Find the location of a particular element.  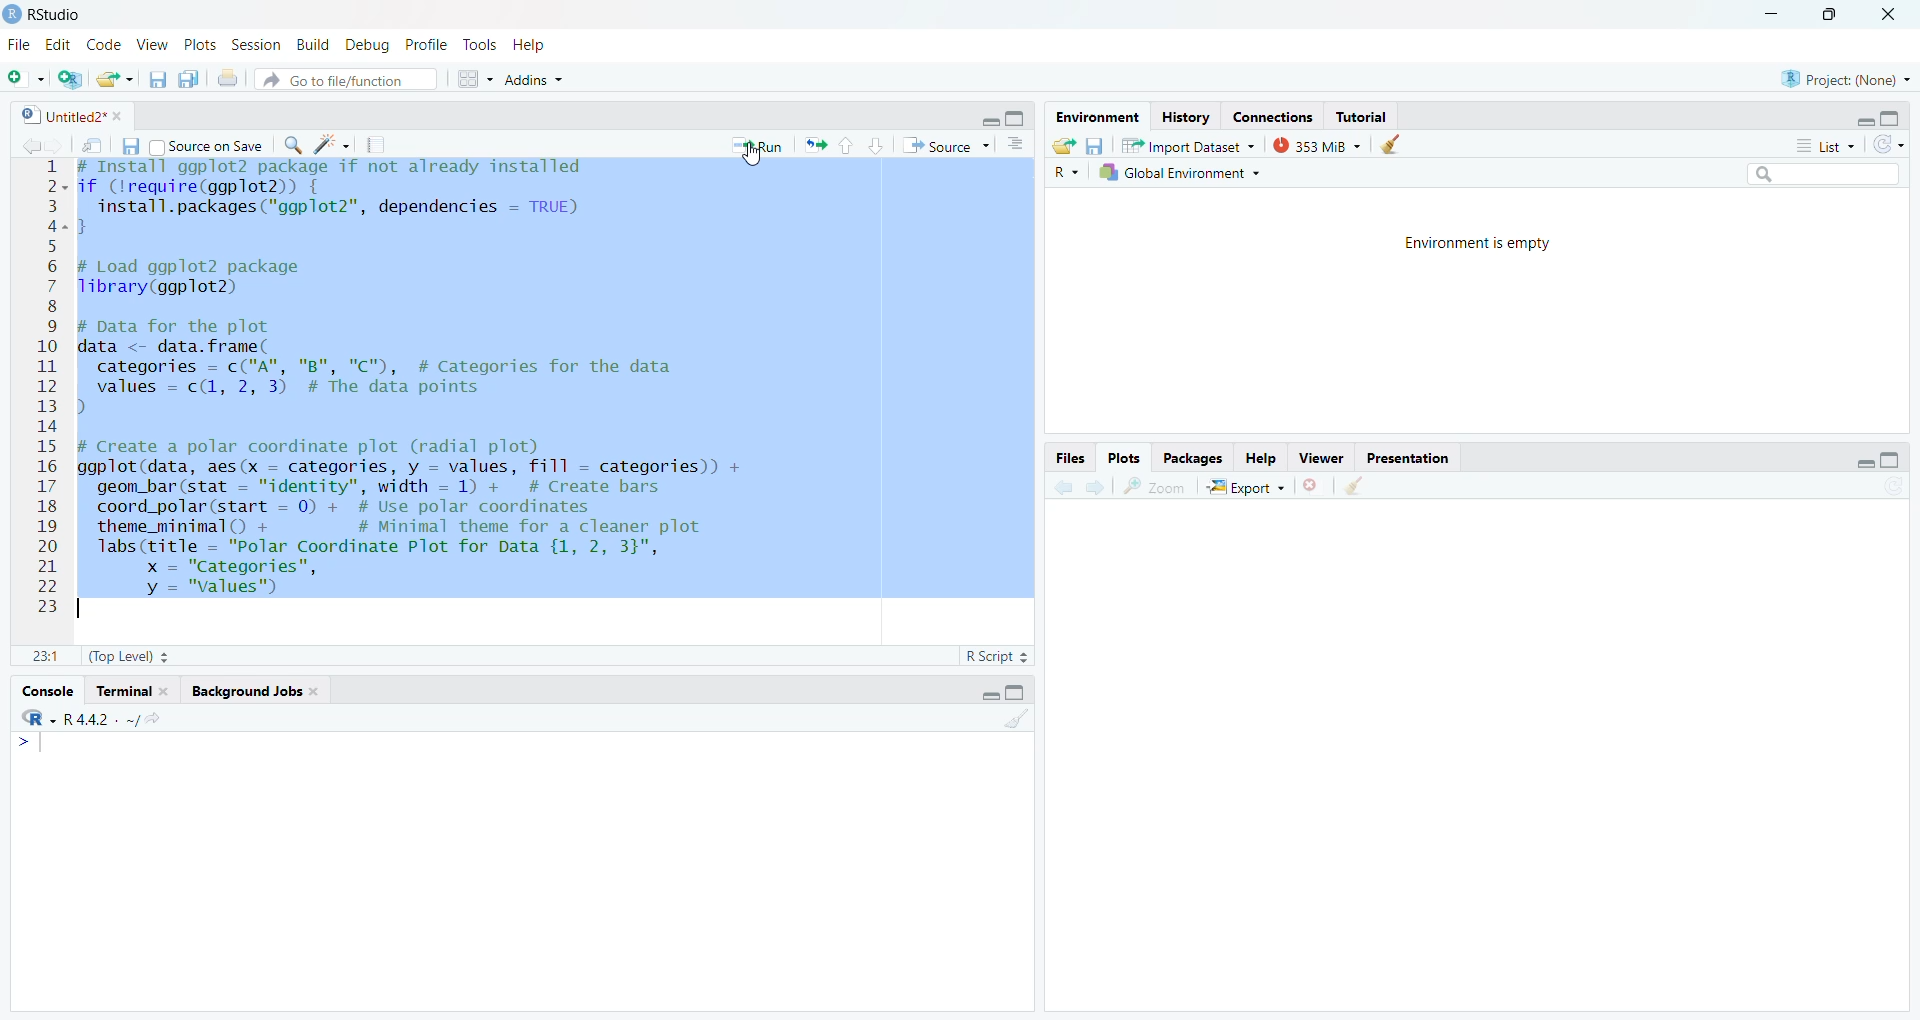

go back to the previous source location is located at coordinates (33, 146).